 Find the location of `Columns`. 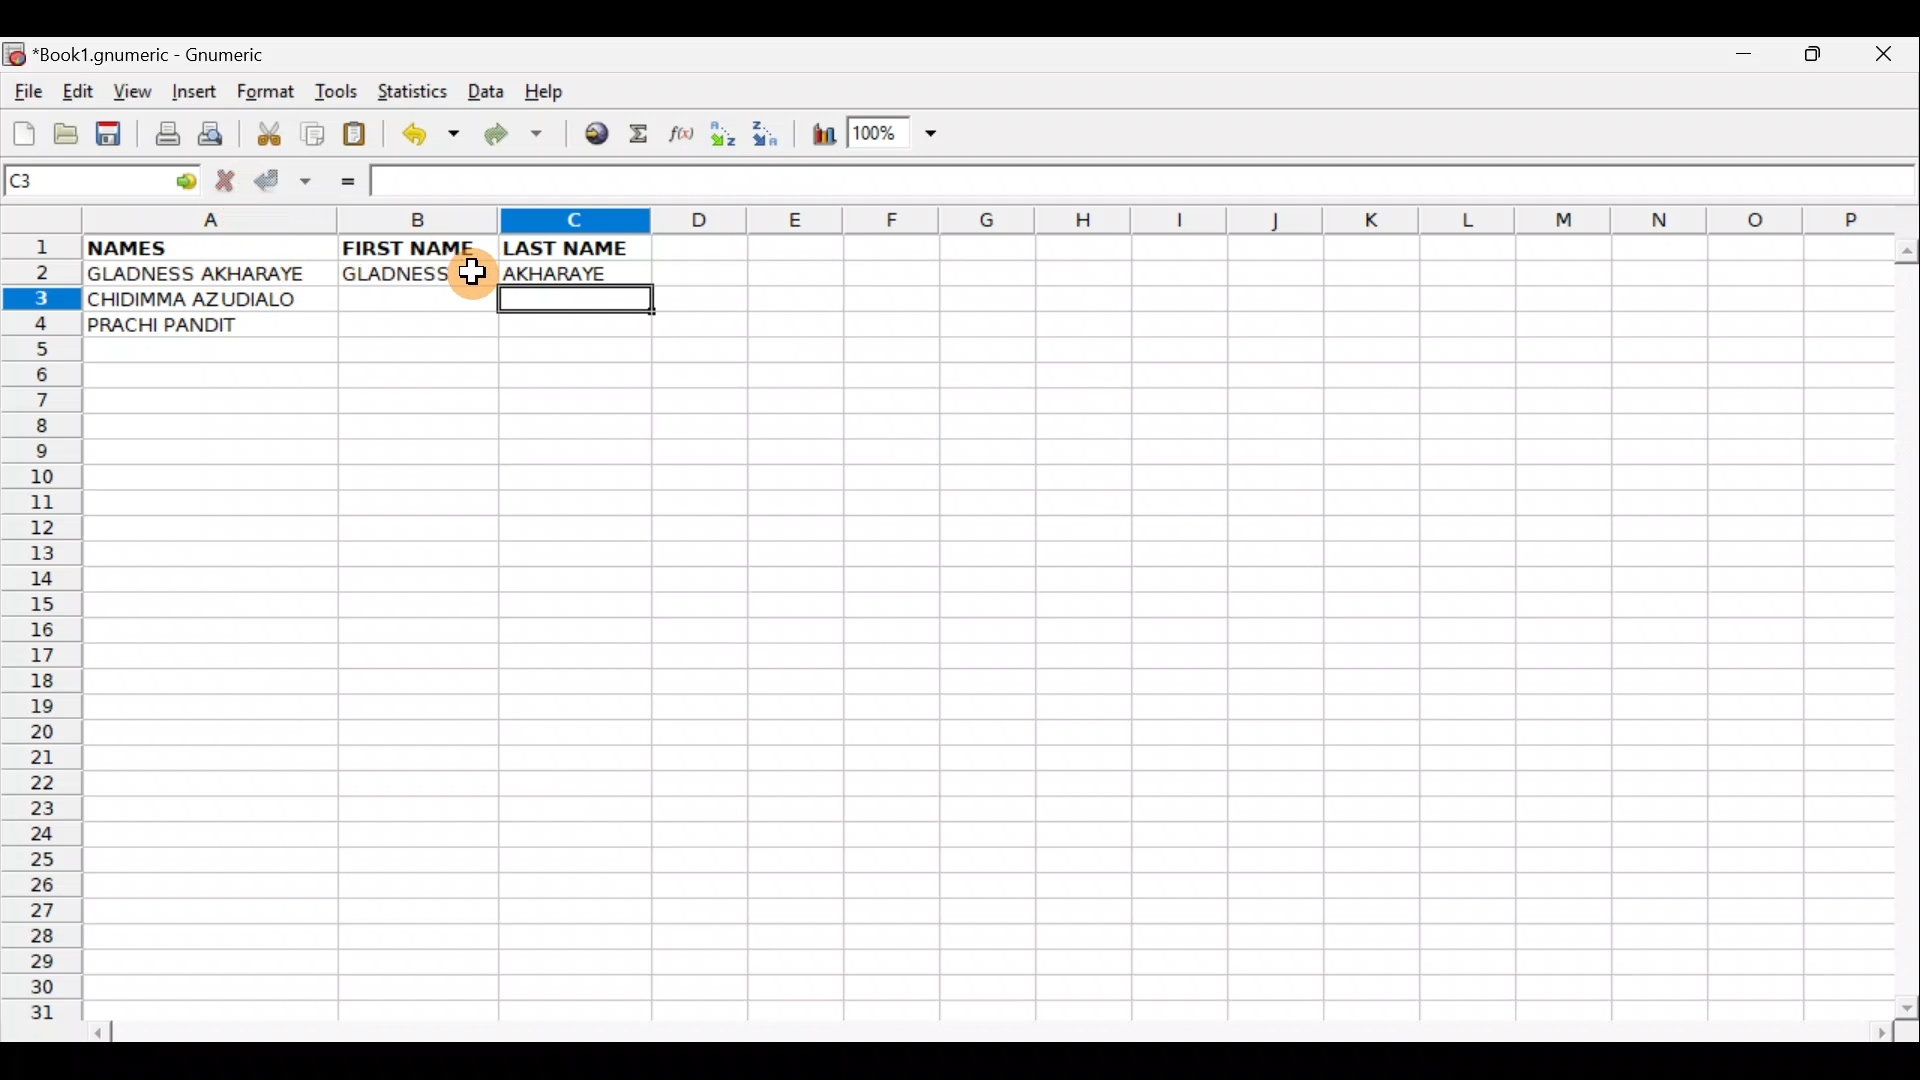

Columns is located at coordinates (977, 222).